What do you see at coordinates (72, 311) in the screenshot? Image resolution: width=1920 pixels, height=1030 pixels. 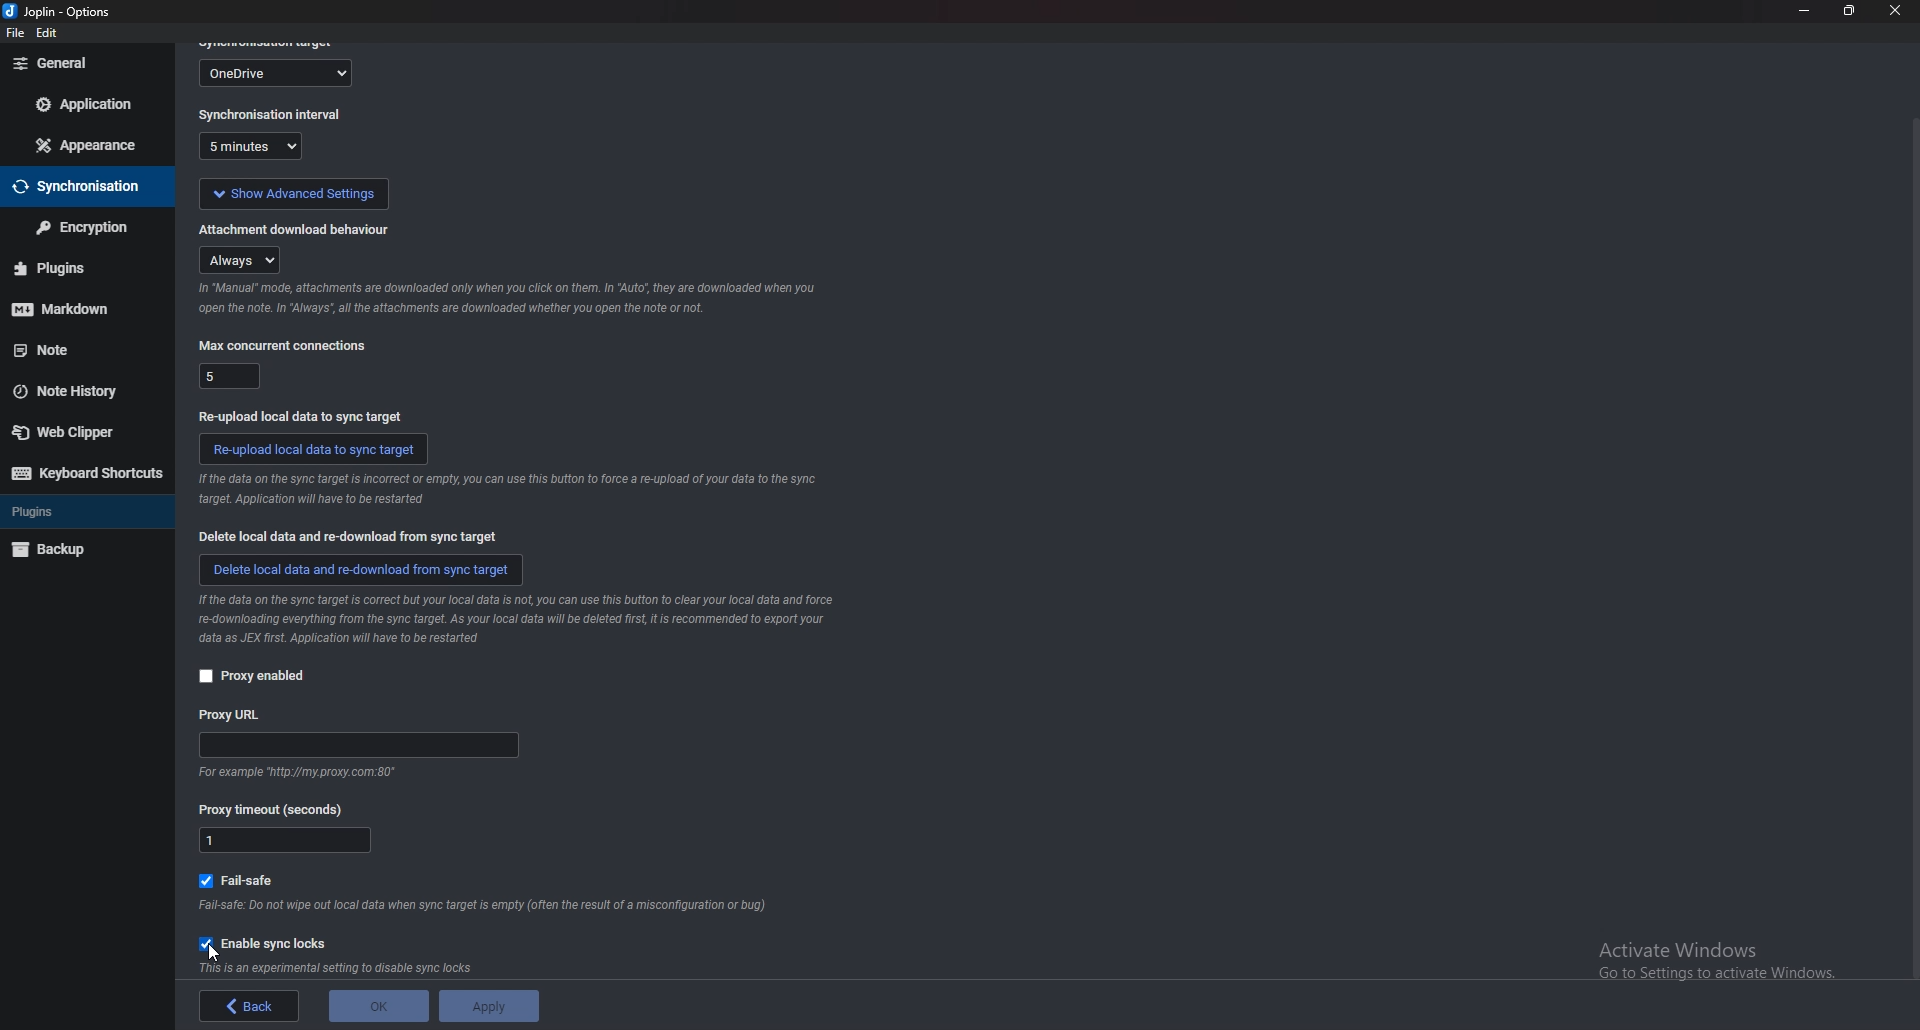 I see `markdown` at bounding box center [72, 311].